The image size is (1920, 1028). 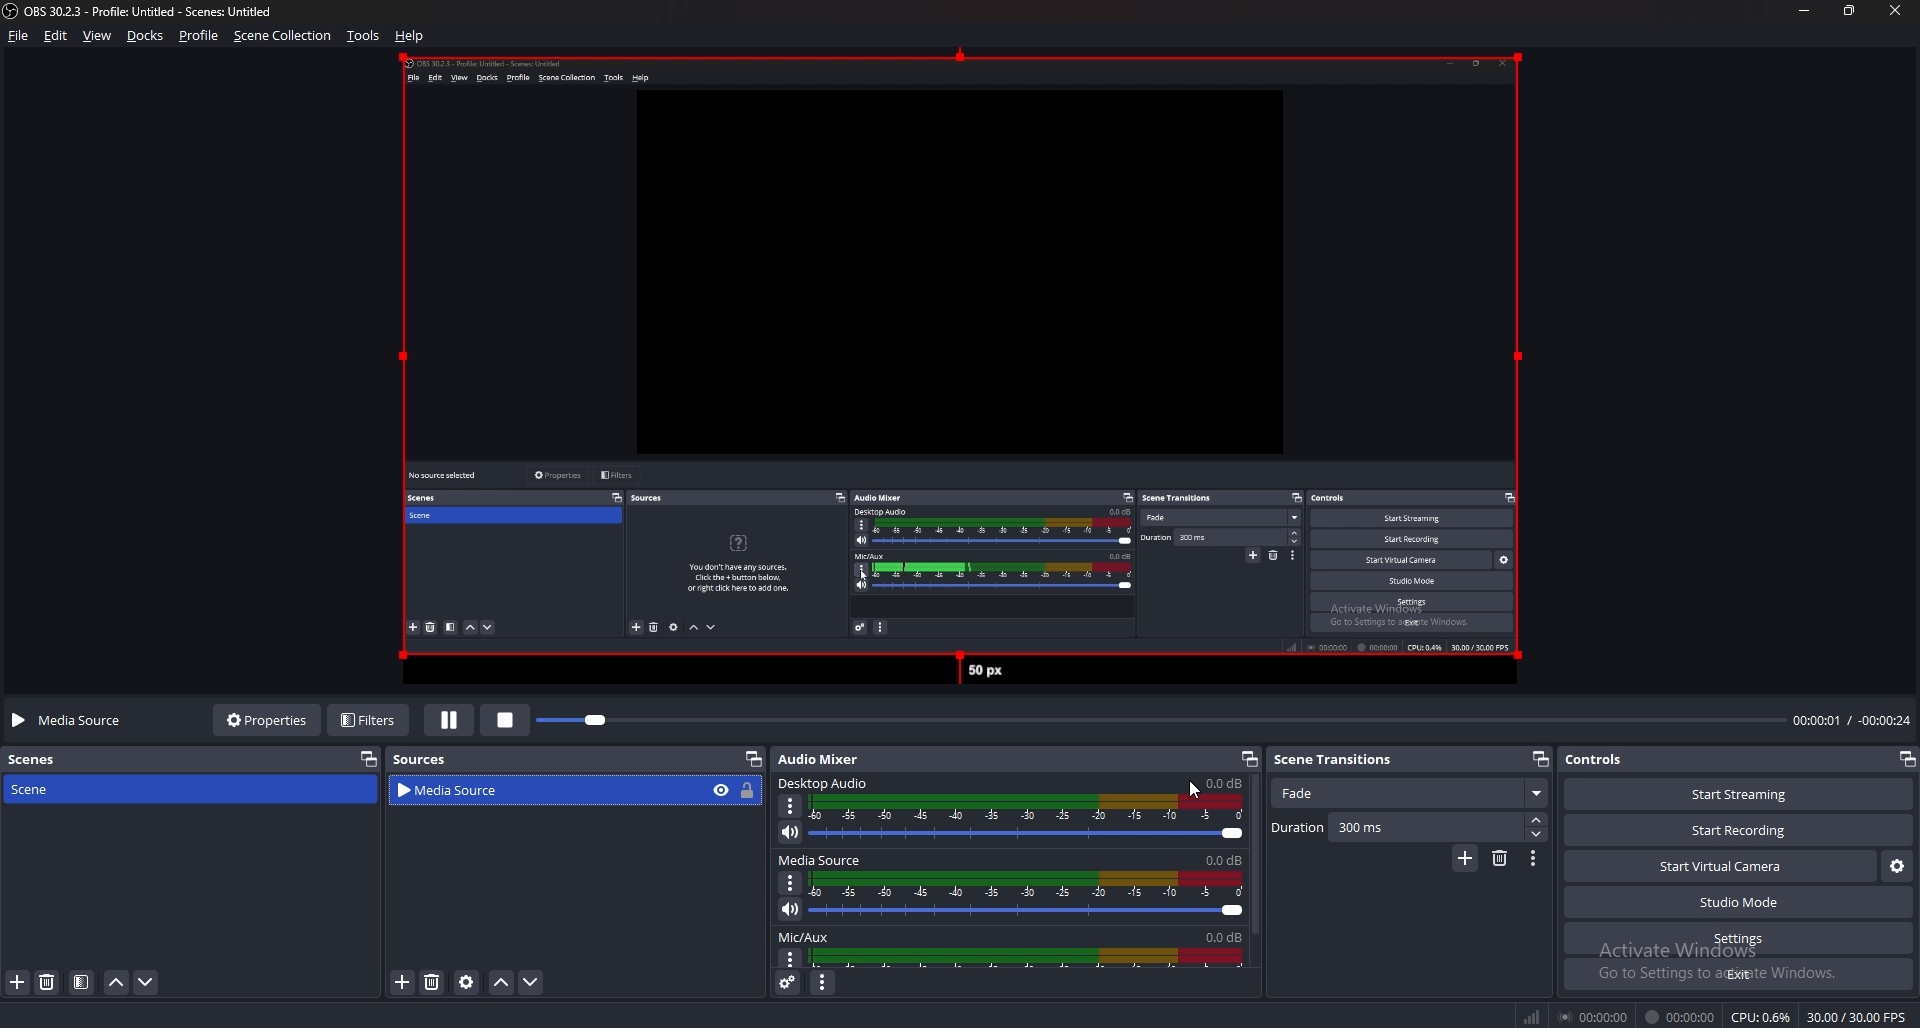 What do you see at coordinates (1680, 1017) in the screenshot?
I see `00:00:00` at bounding box center [1680, 1017].